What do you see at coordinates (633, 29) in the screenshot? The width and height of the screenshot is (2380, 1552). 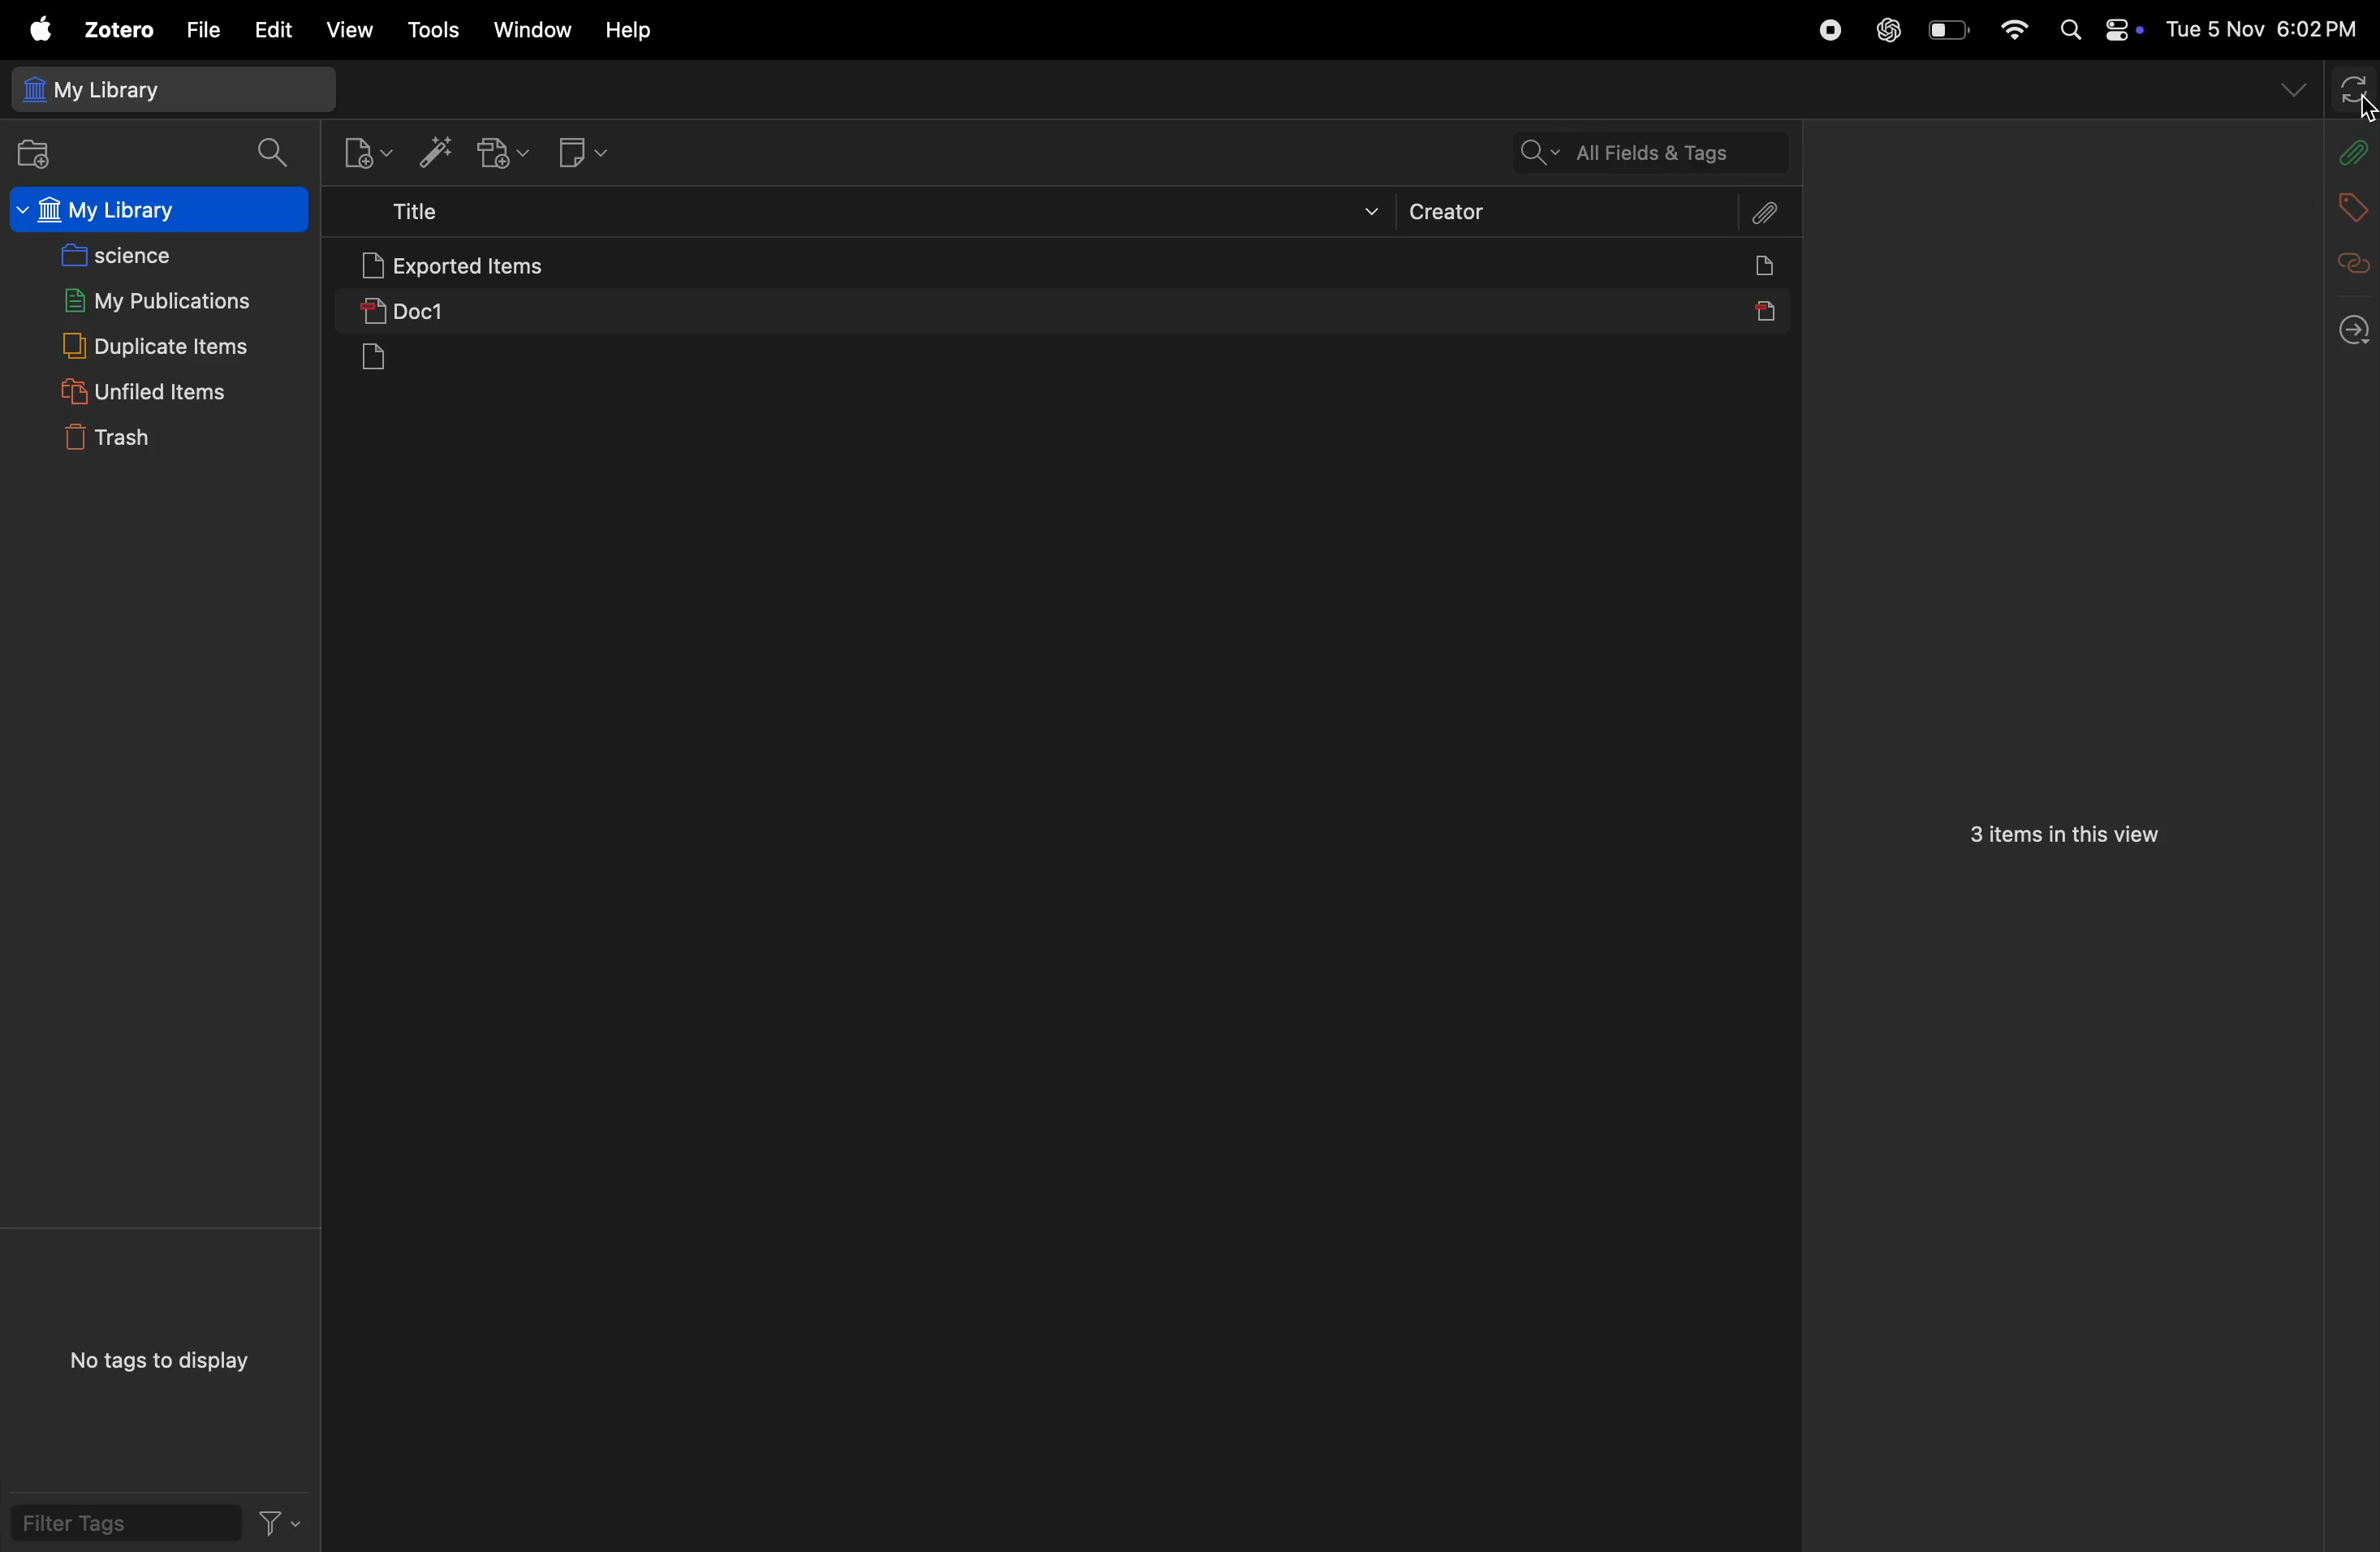 I see `help` at bounding box center [633, 29].